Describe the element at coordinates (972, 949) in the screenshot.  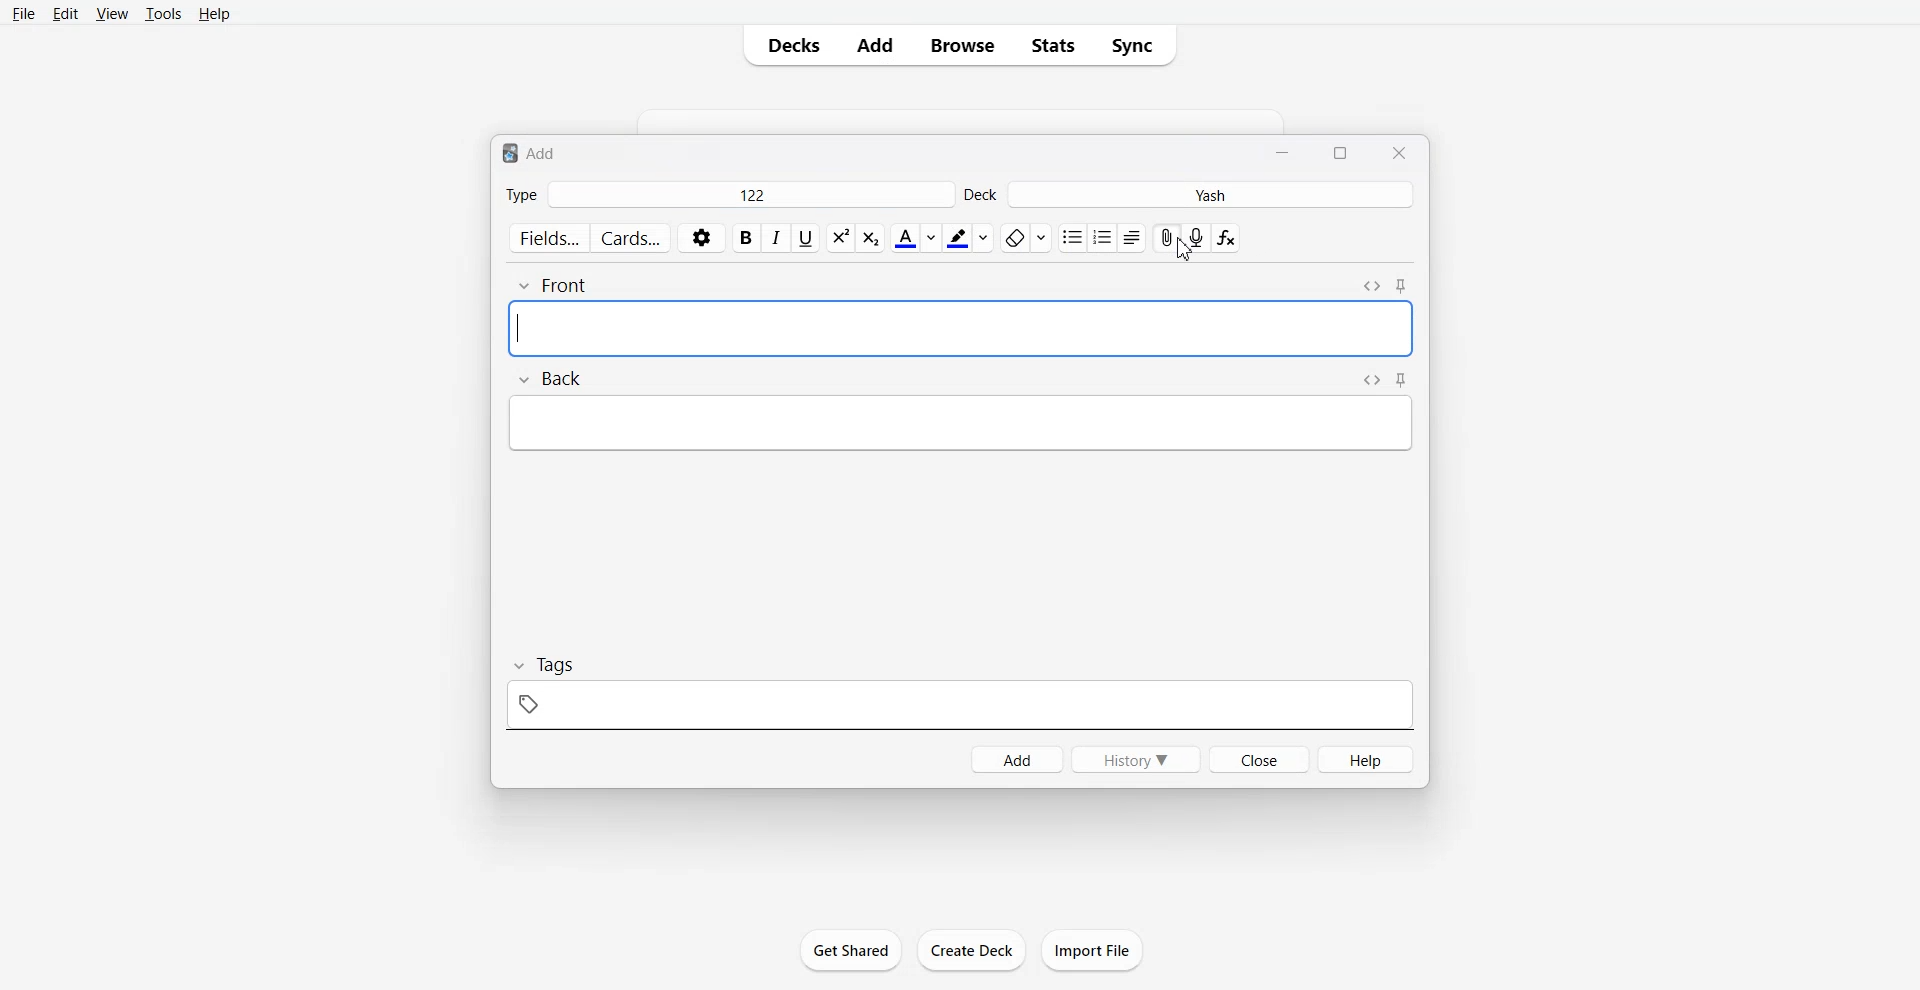
I see `create Deck` at that location.